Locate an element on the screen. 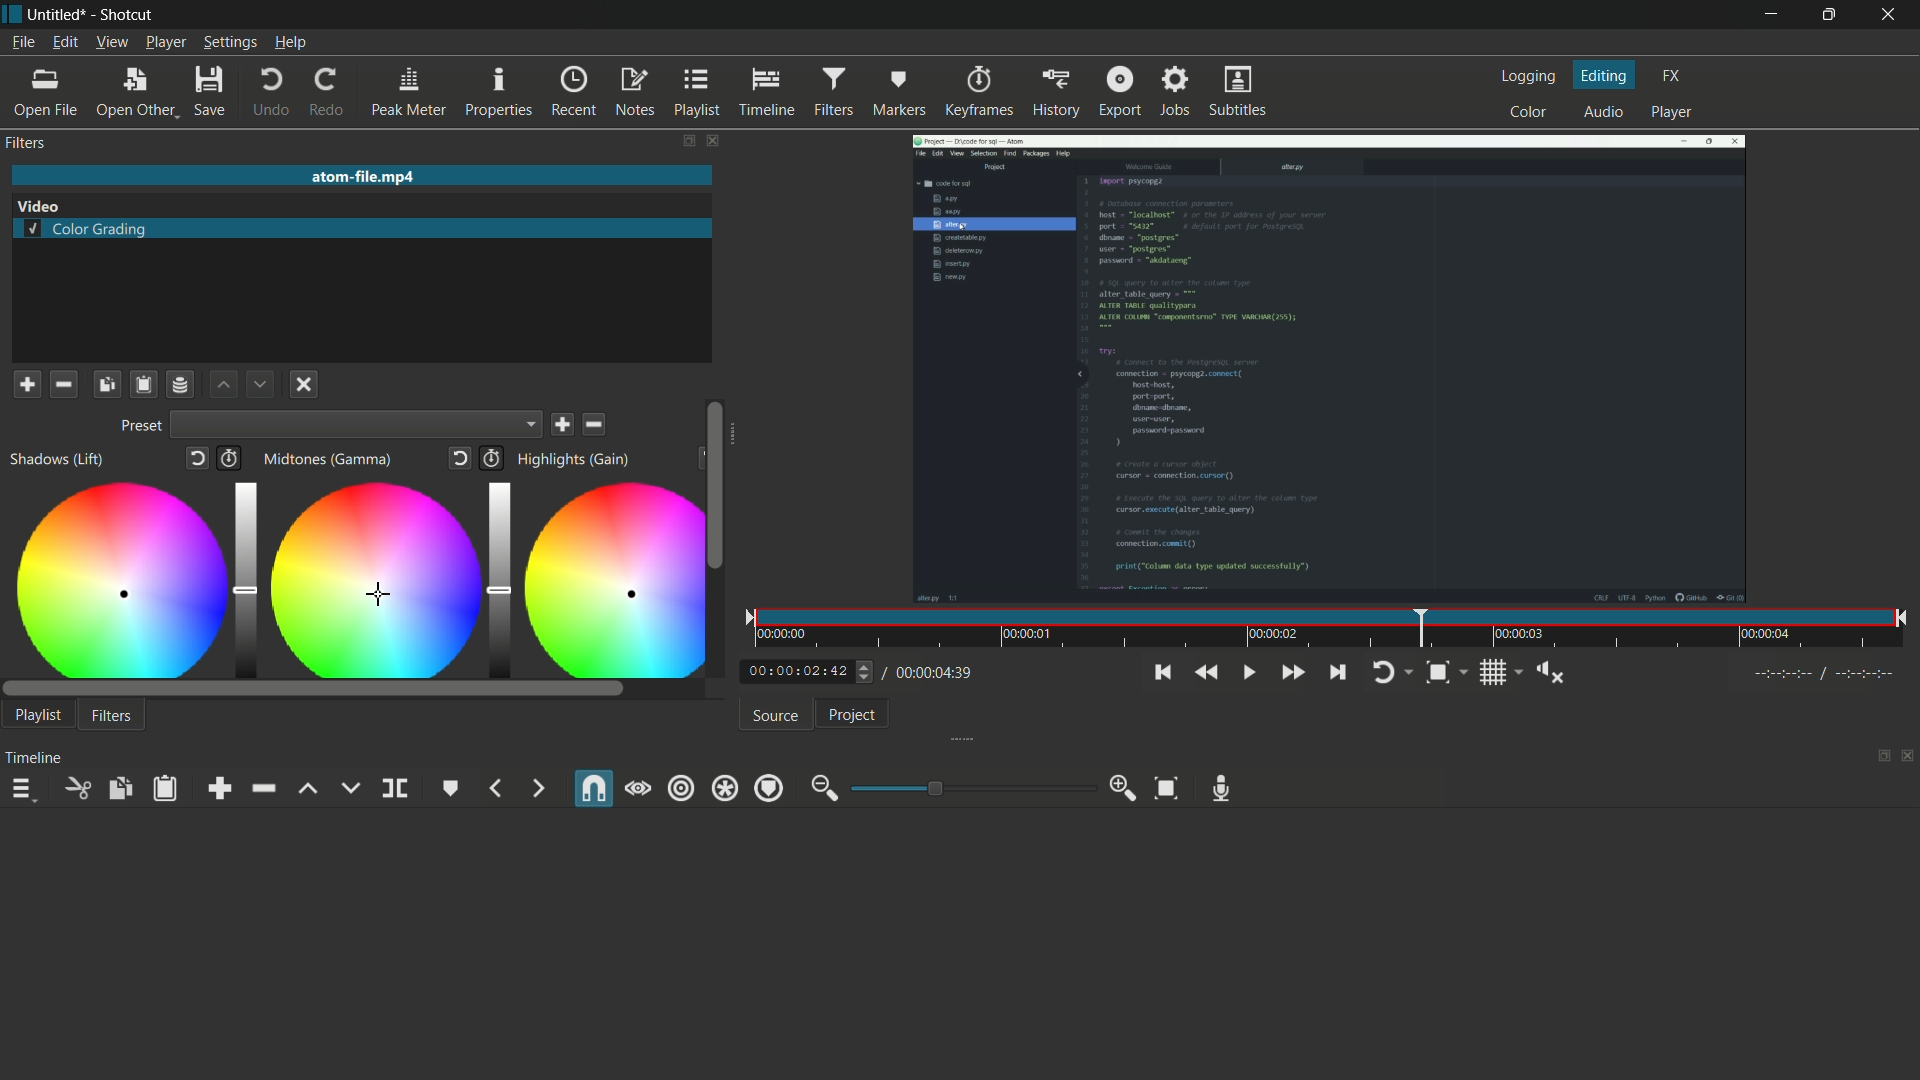 The image size is (1920, 1080). lift is located at coordinates (307, 789).